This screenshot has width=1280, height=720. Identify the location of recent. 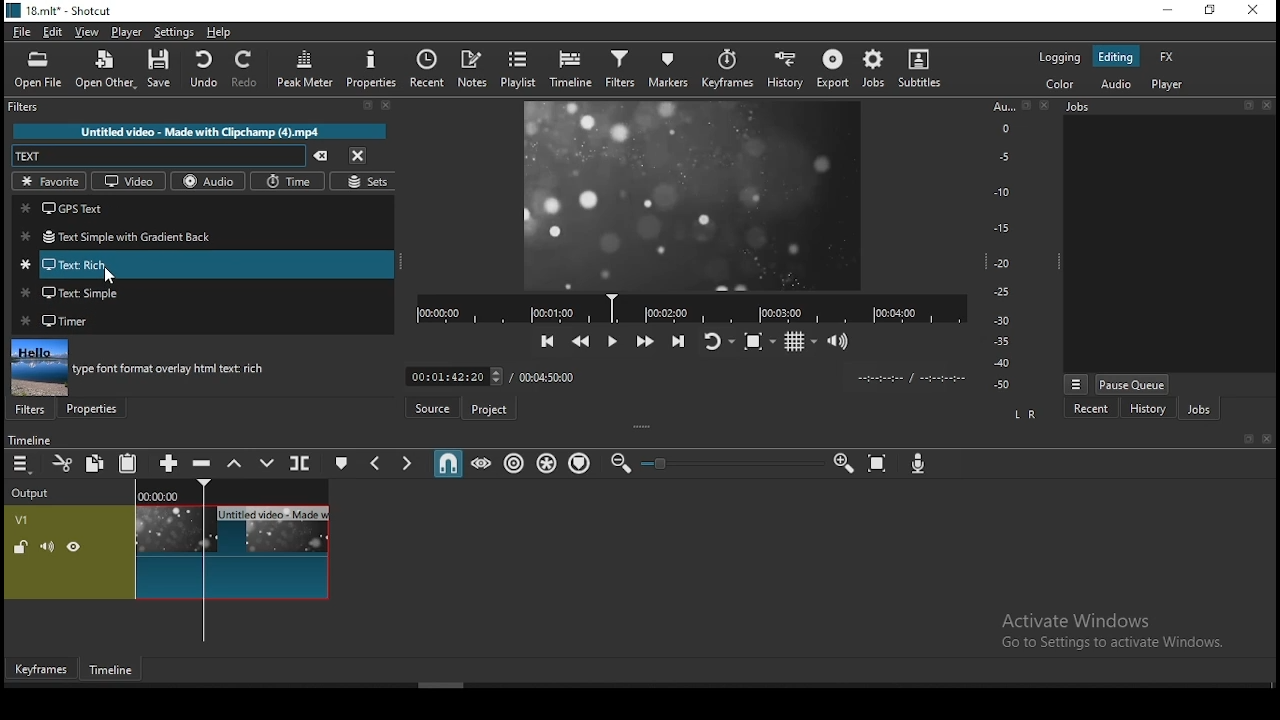
(427, 69).